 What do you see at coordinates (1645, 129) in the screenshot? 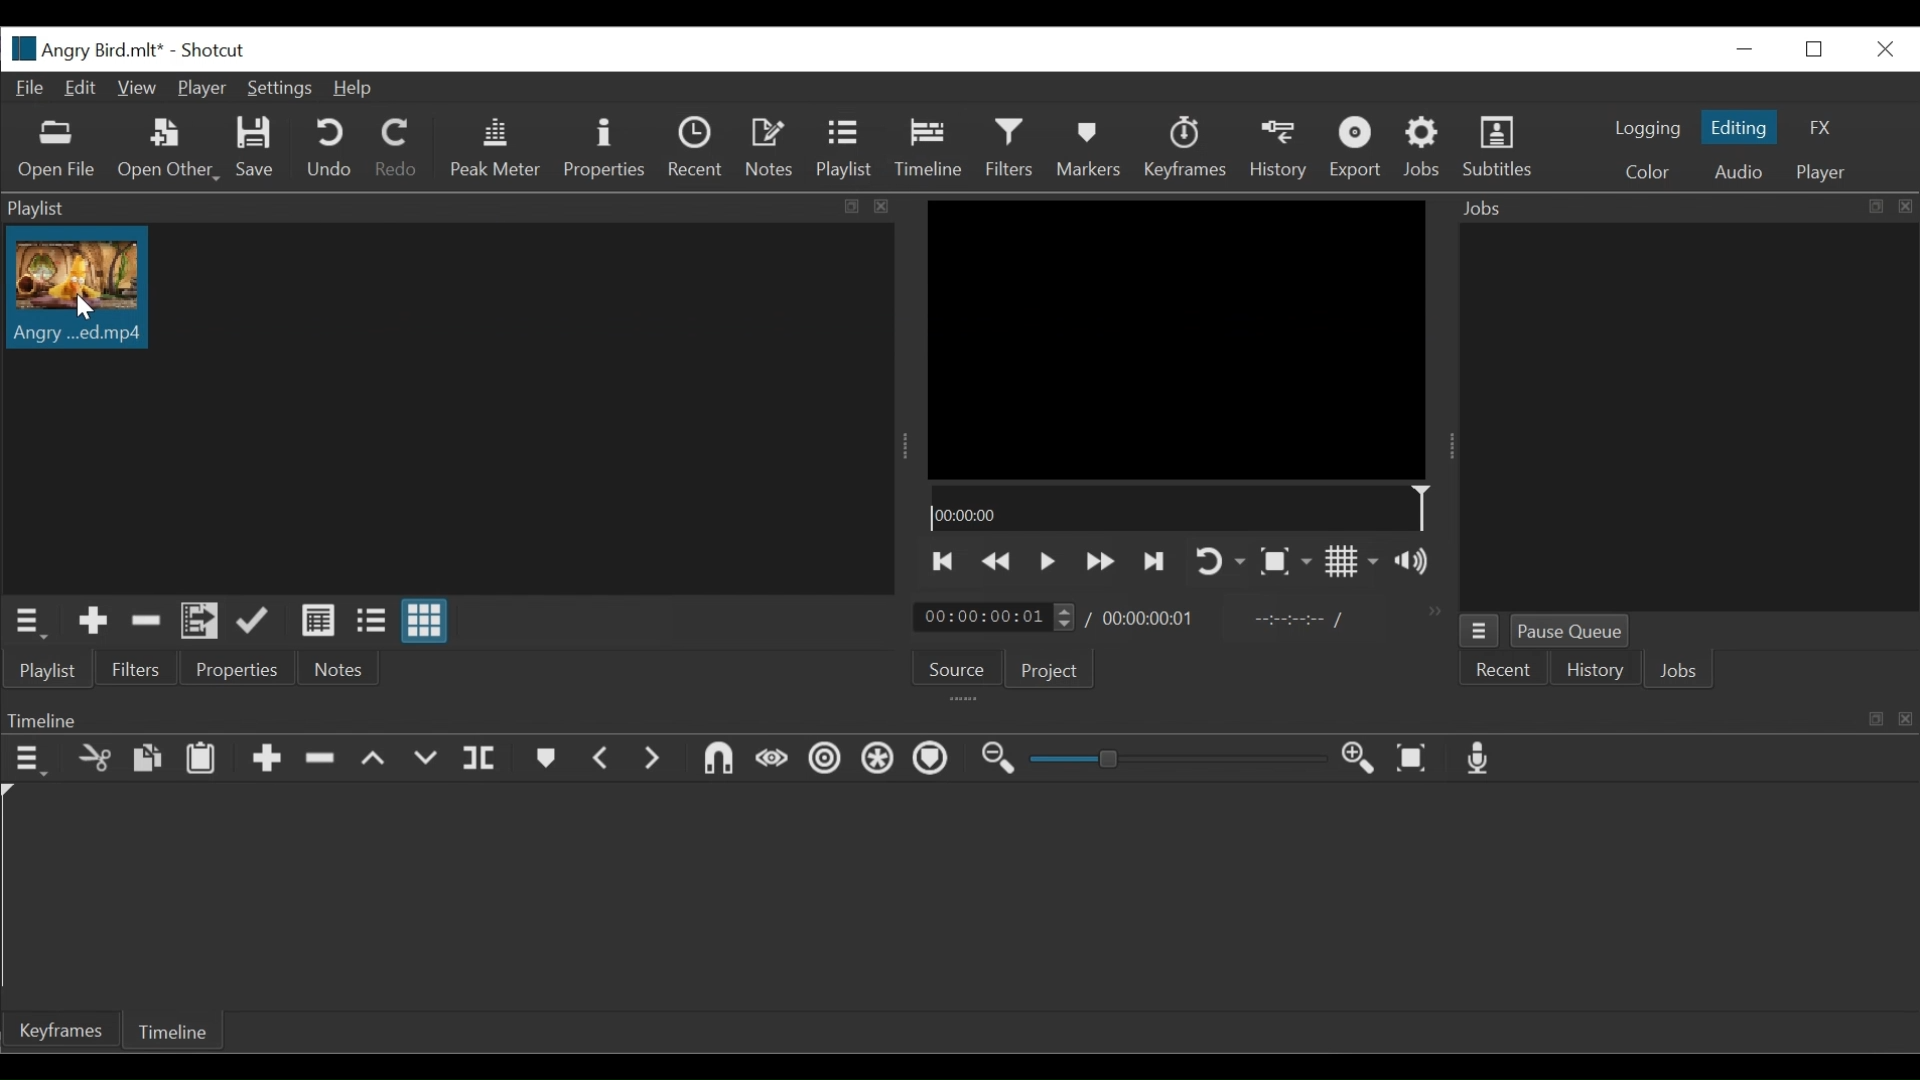
I see `logging` at bounding box center [1645, 129].